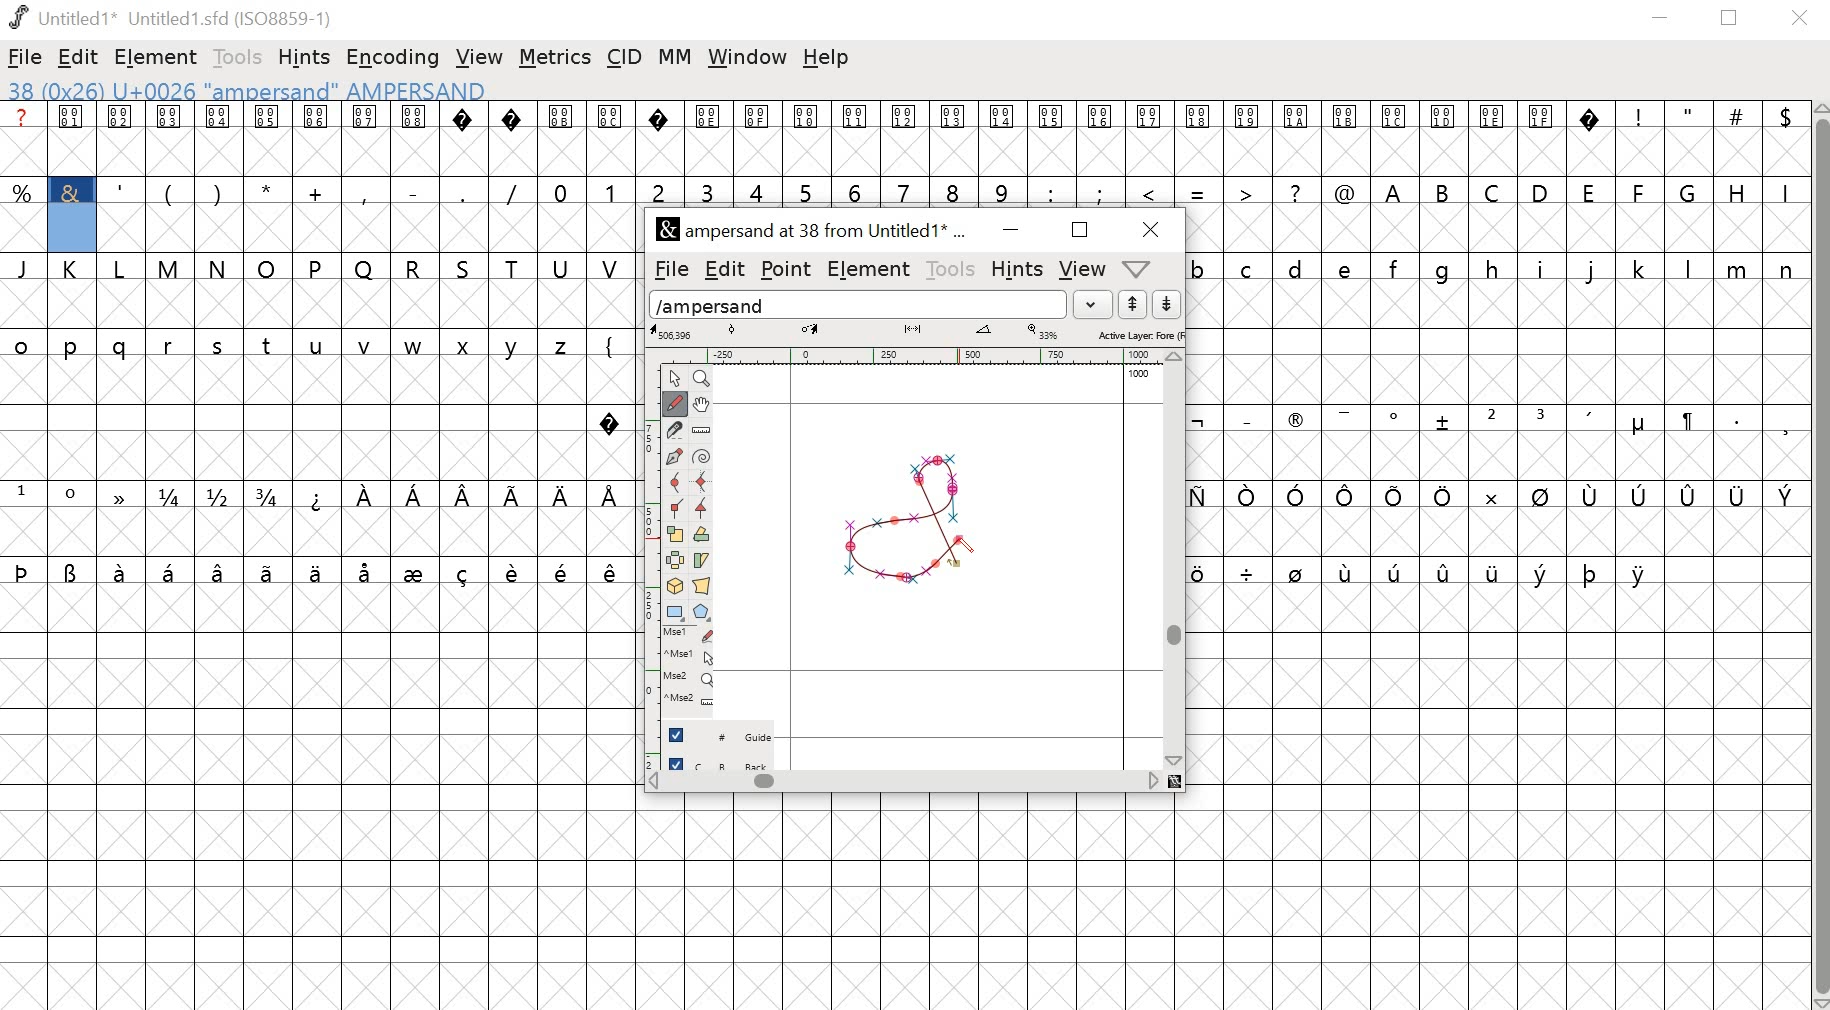  Describe the element at coordinates (870, 270) in the screenshot. I see `element` at that location.